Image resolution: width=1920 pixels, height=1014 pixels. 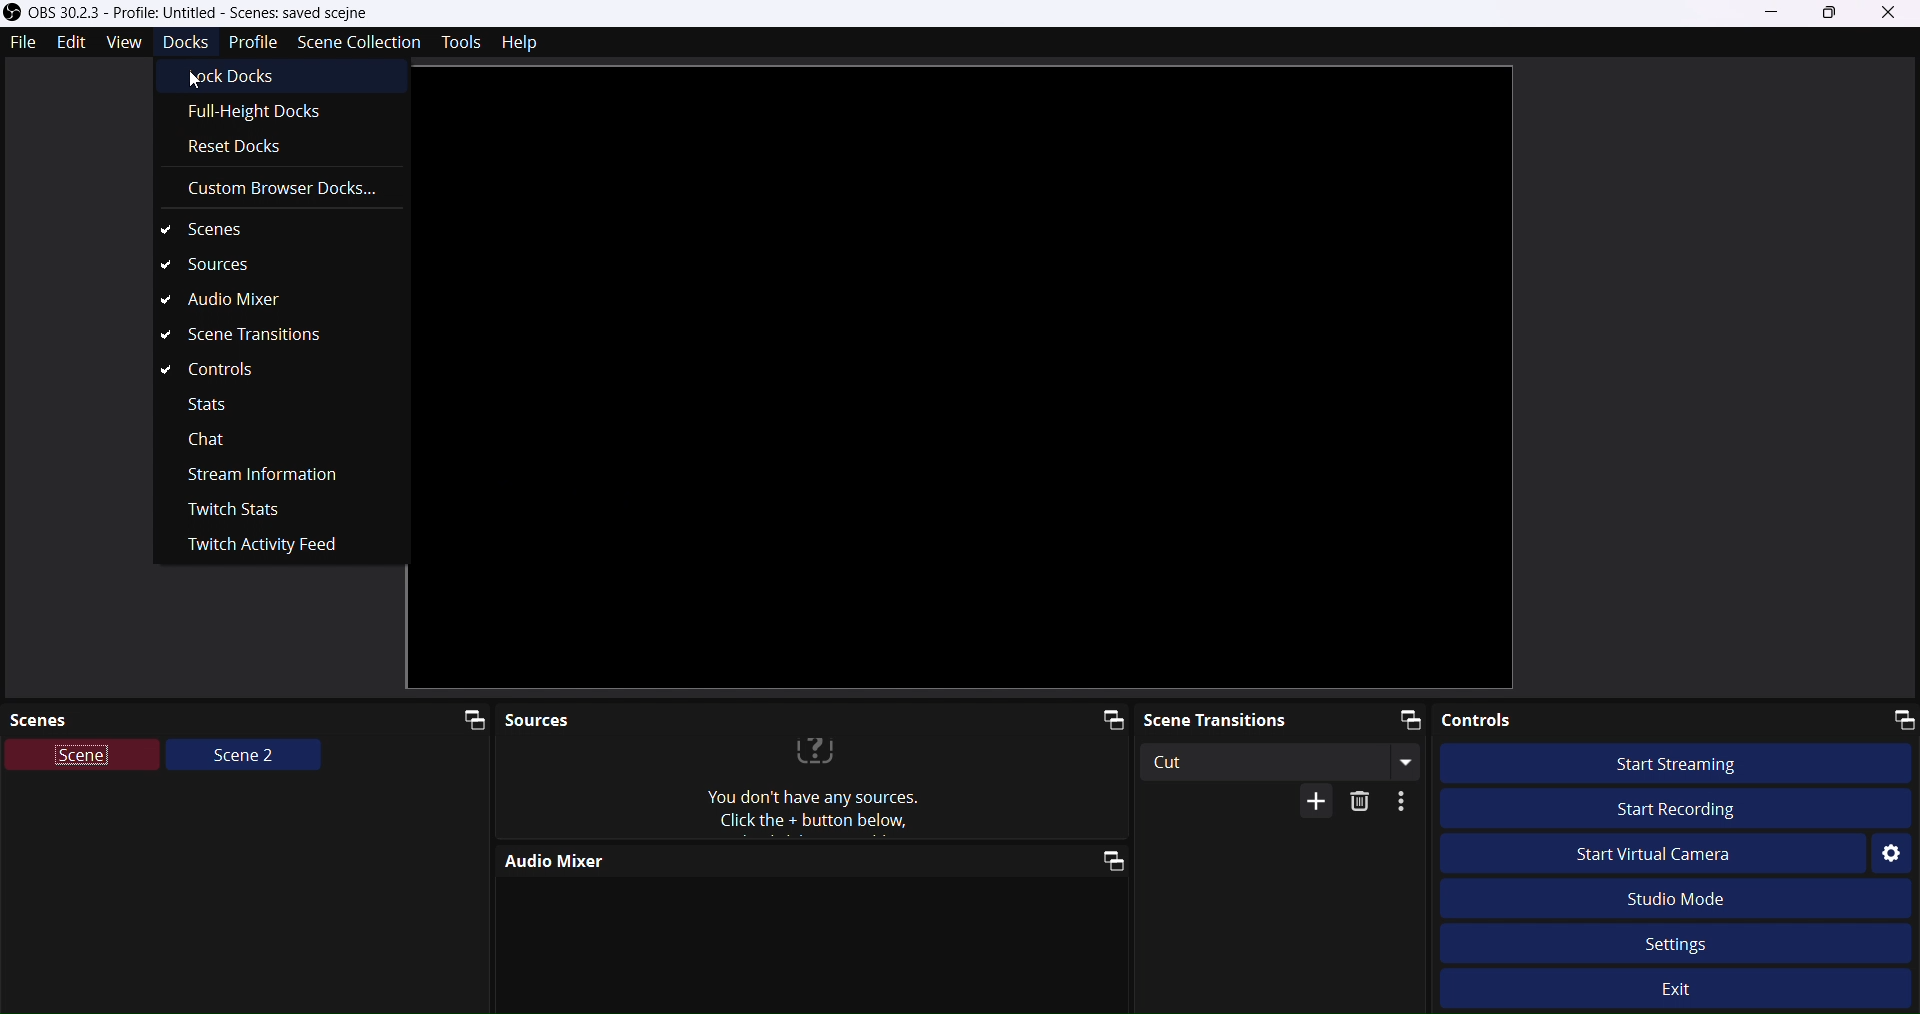 What do you see at coordinates (208, 401) in the screenshot?
I see `Status` at bounding box center [208, 401].